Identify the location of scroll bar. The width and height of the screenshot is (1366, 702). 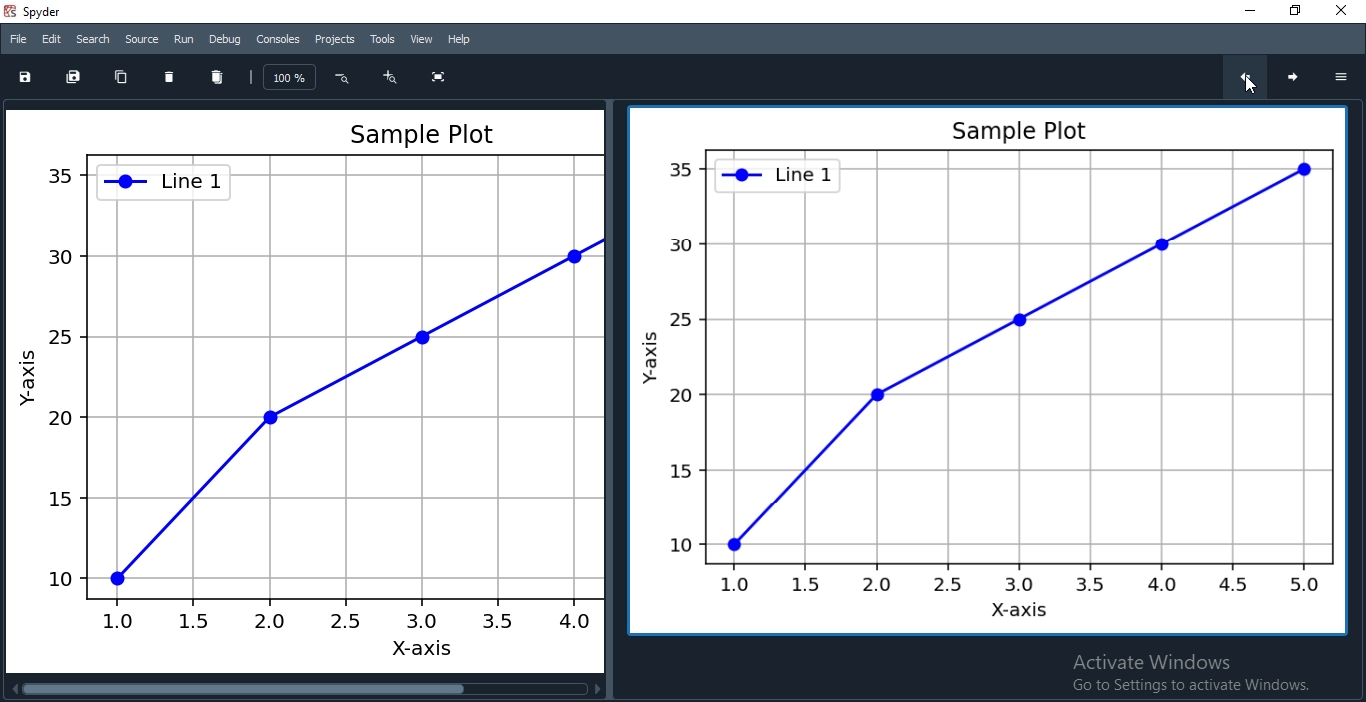
(305, 690).